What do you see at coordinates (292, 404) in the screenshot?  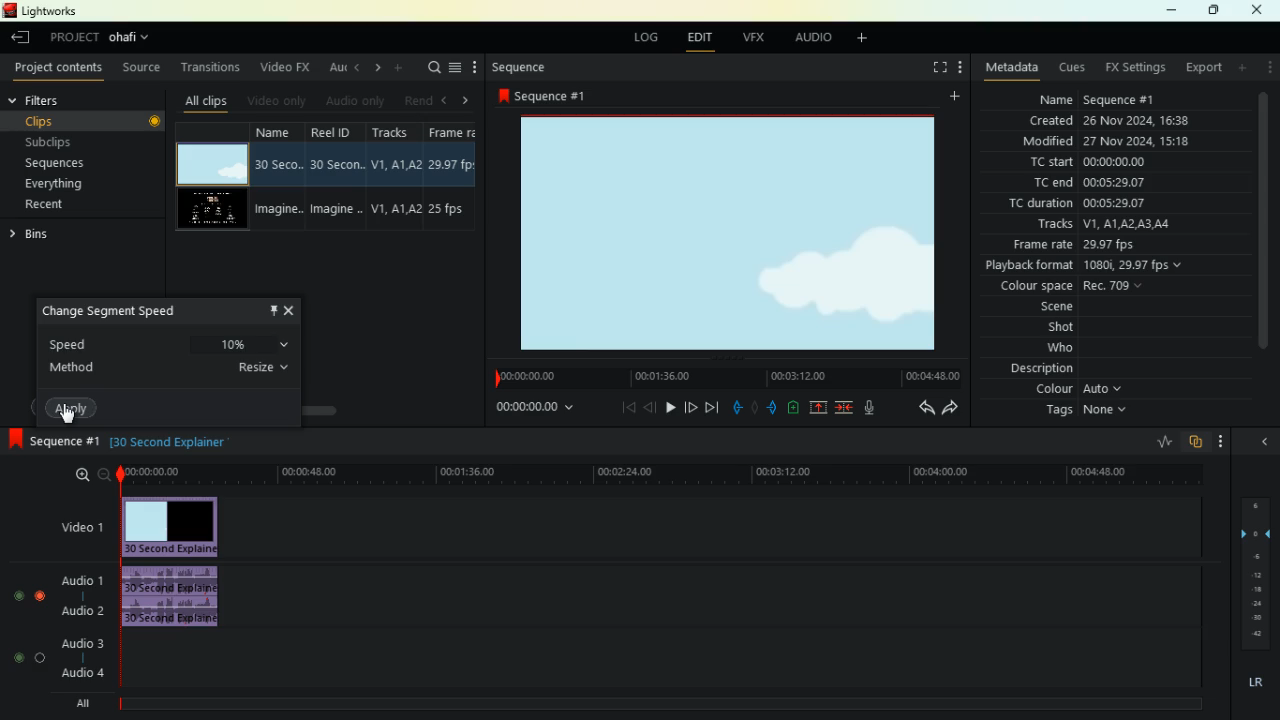 I see `scroll` at bounding box center [292, 404].